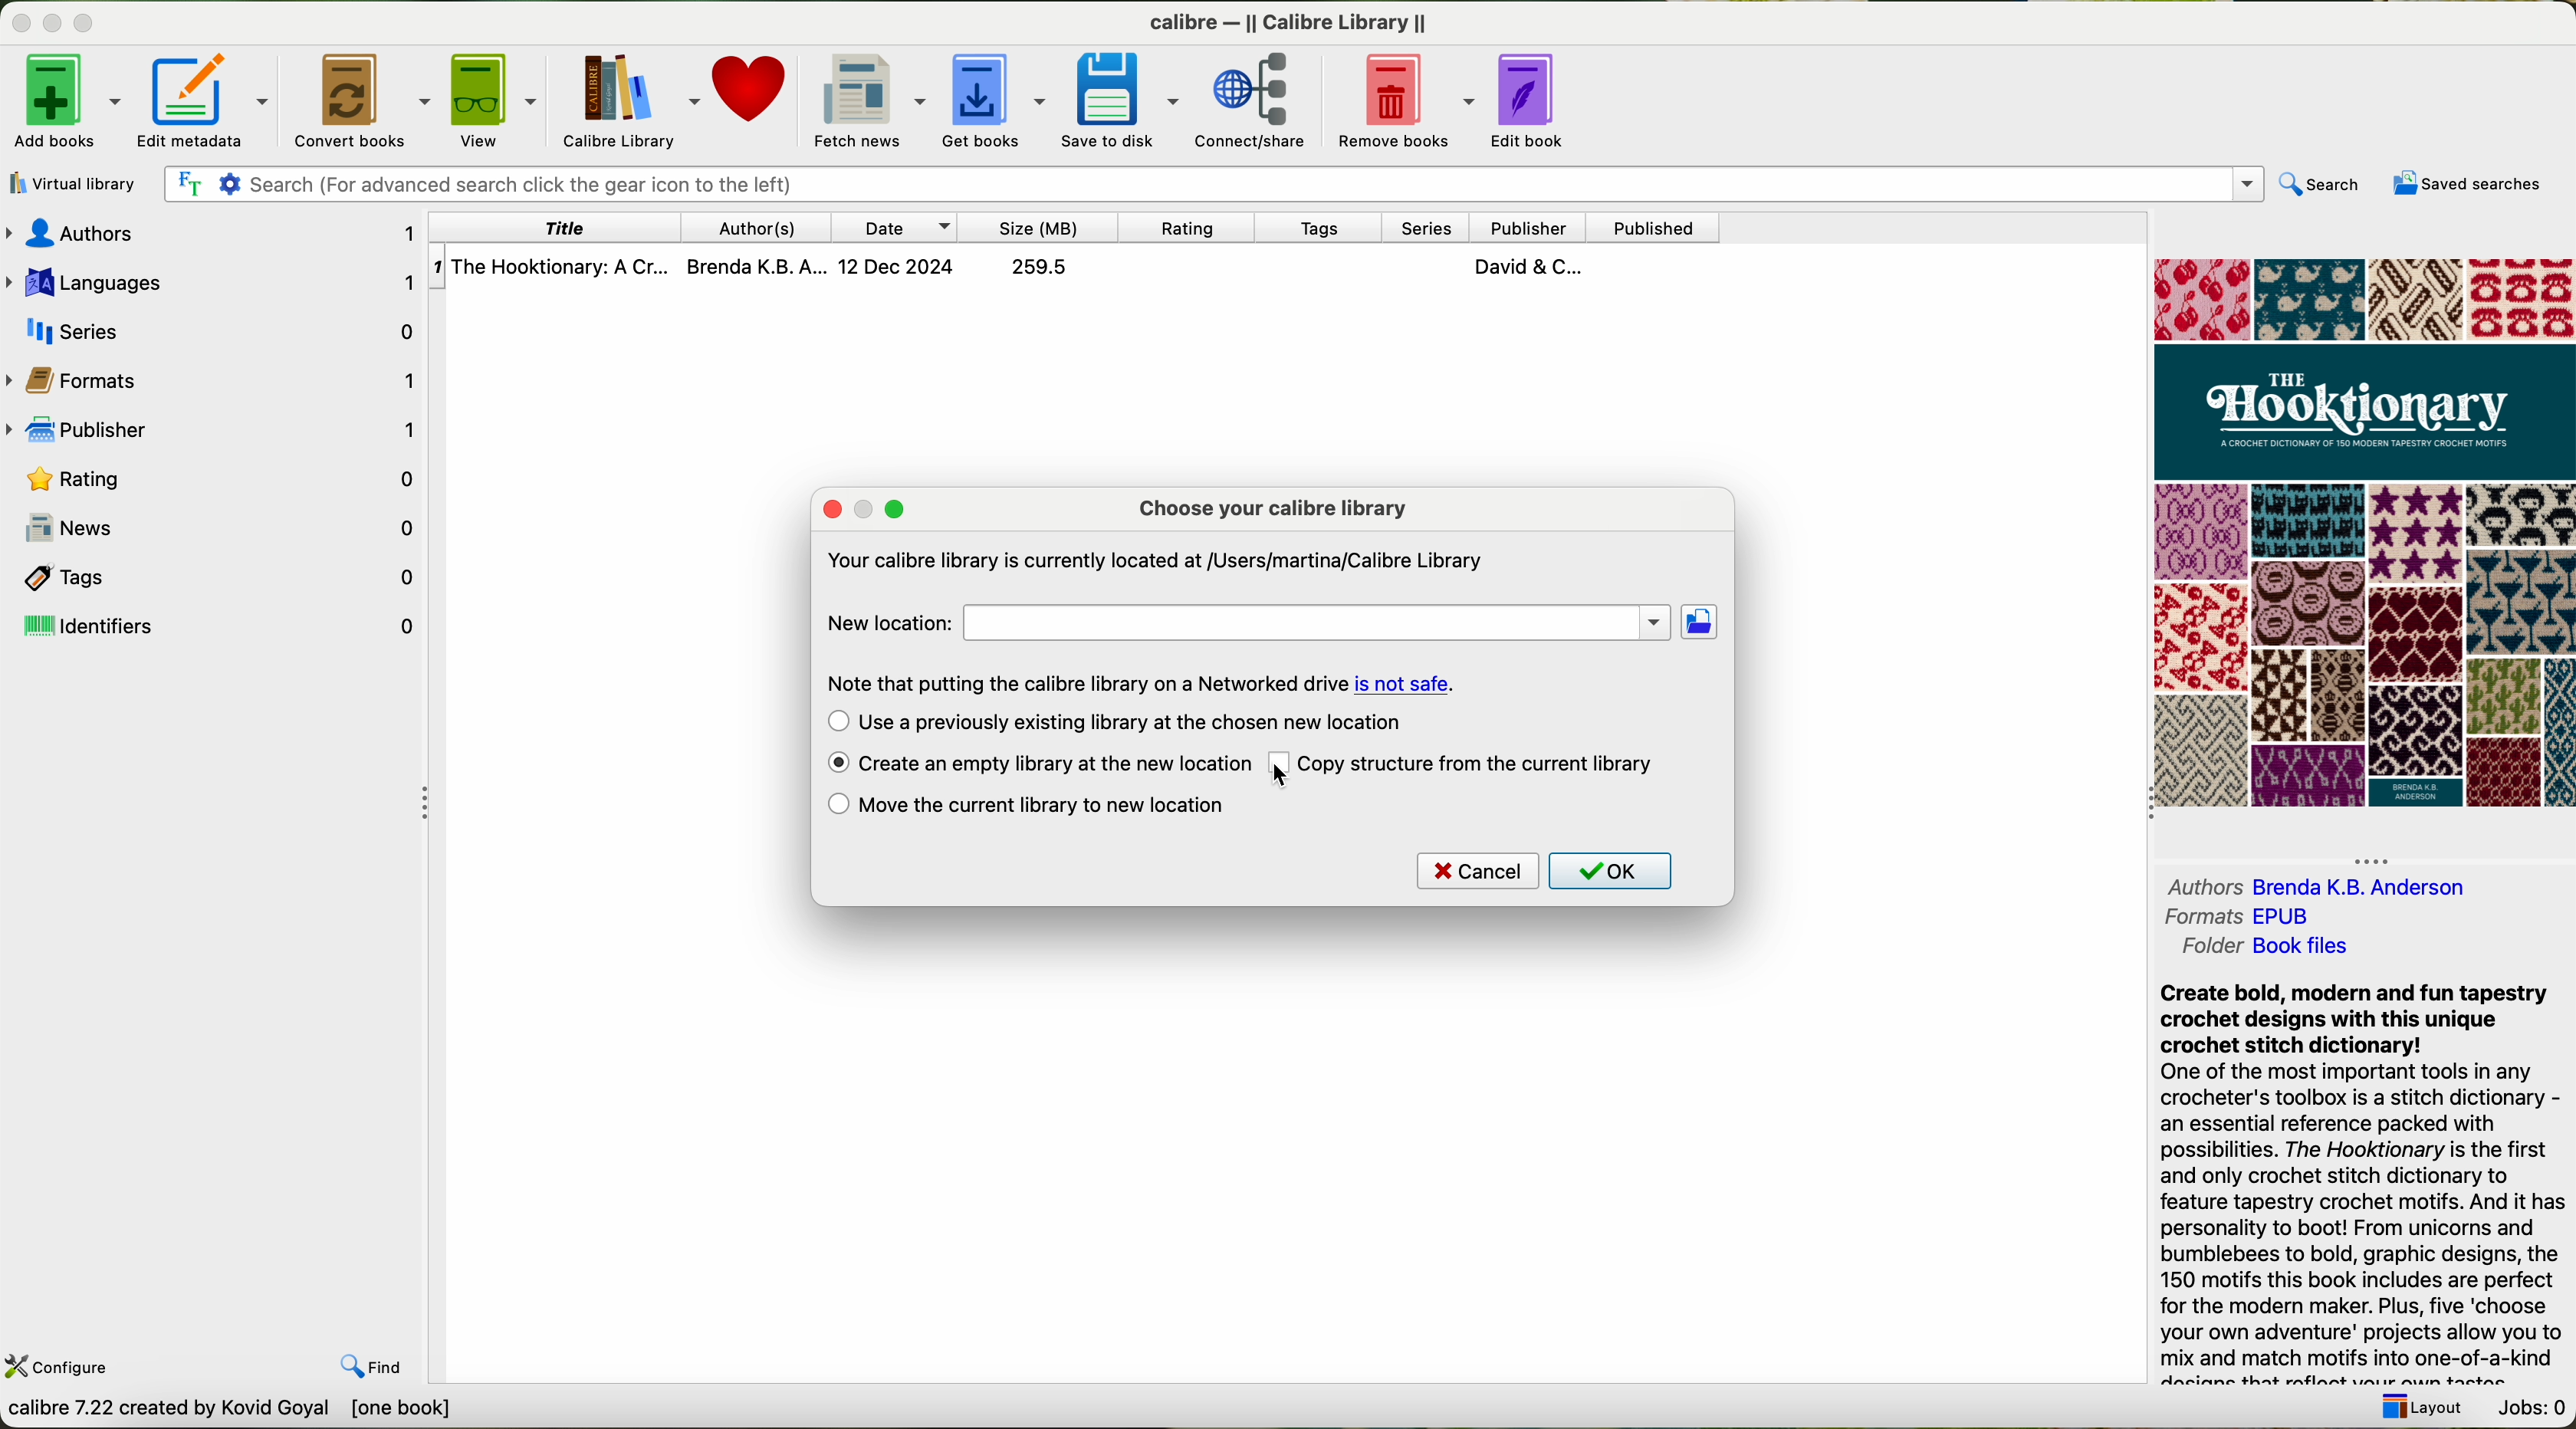  What do you see at coordinates (834, 719) in the screenshot?
I see `checkbox` at bounding box center [834, 719].